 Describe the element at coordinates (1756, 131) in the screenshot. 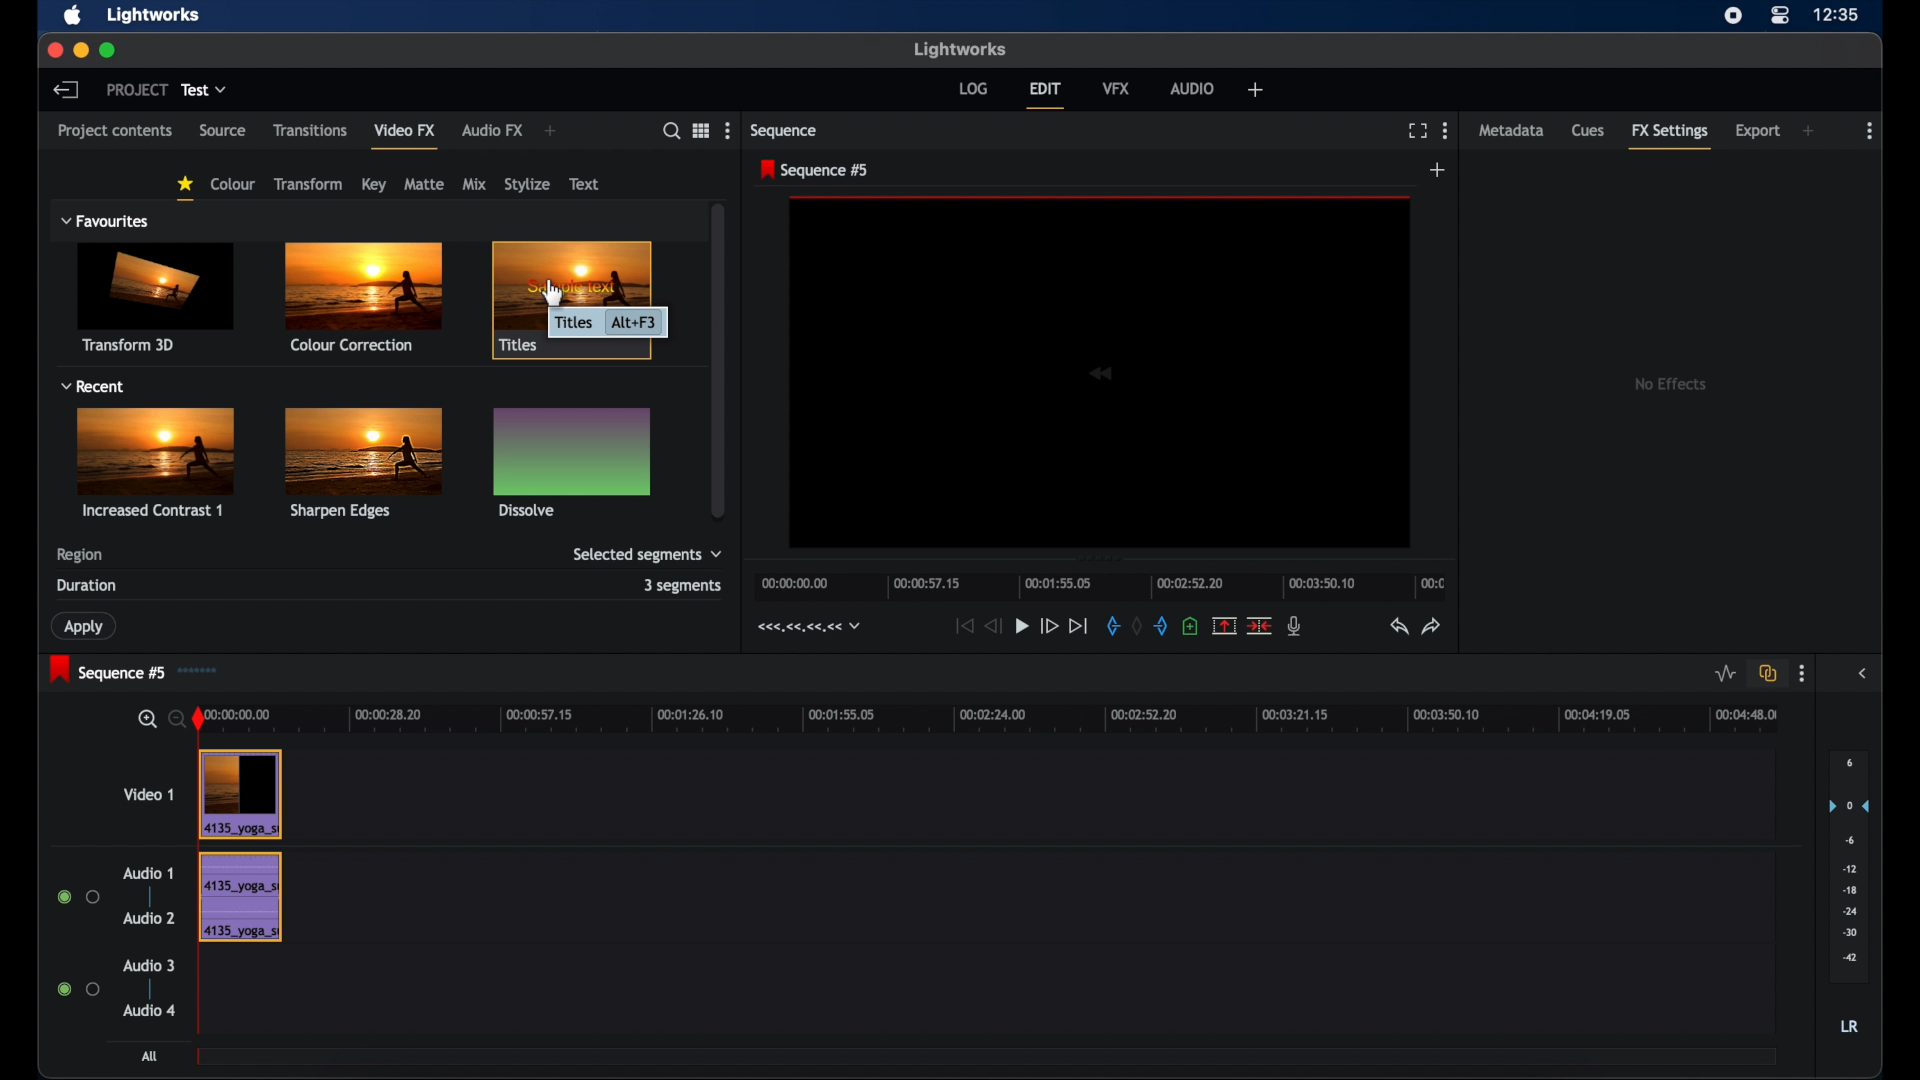

I see `export` at that location.